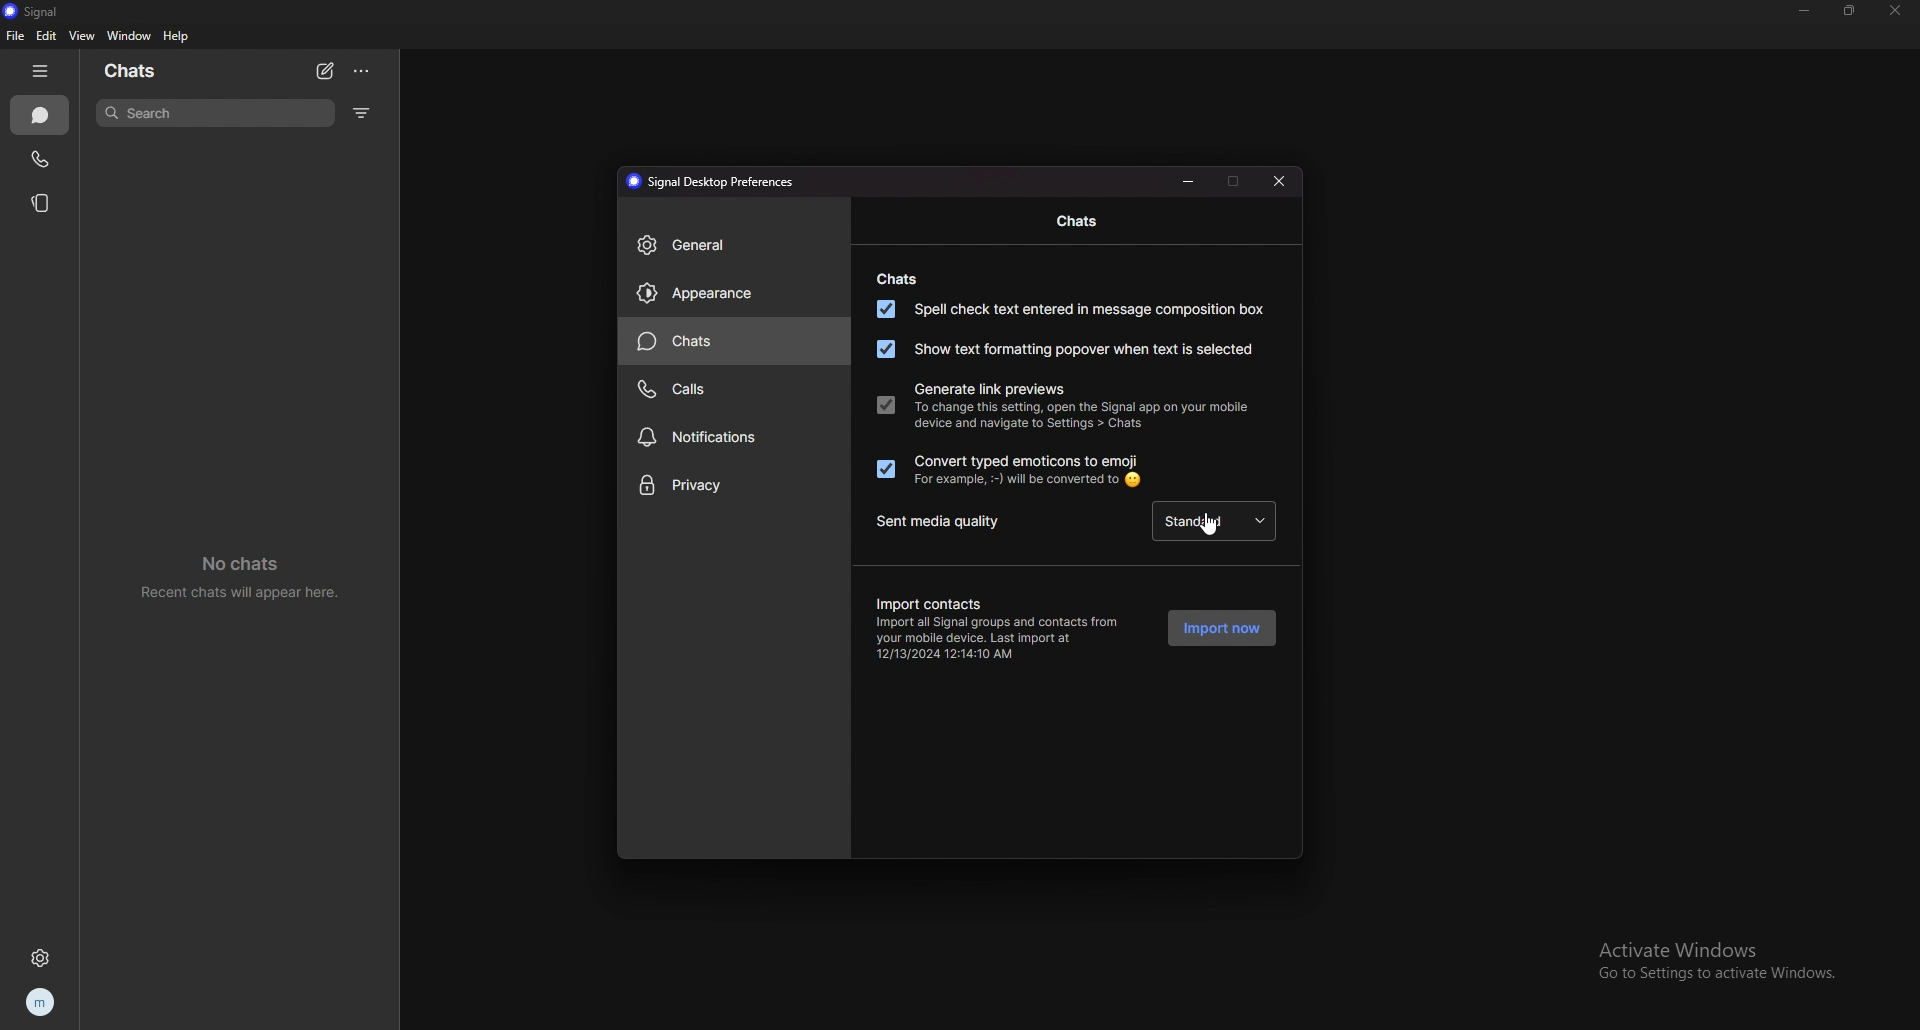 This screenshot has width=1920, height=1030. What do you see at coordinates (177, 36) in the screenshot?
I see `help` at bounding box center [177, 36].